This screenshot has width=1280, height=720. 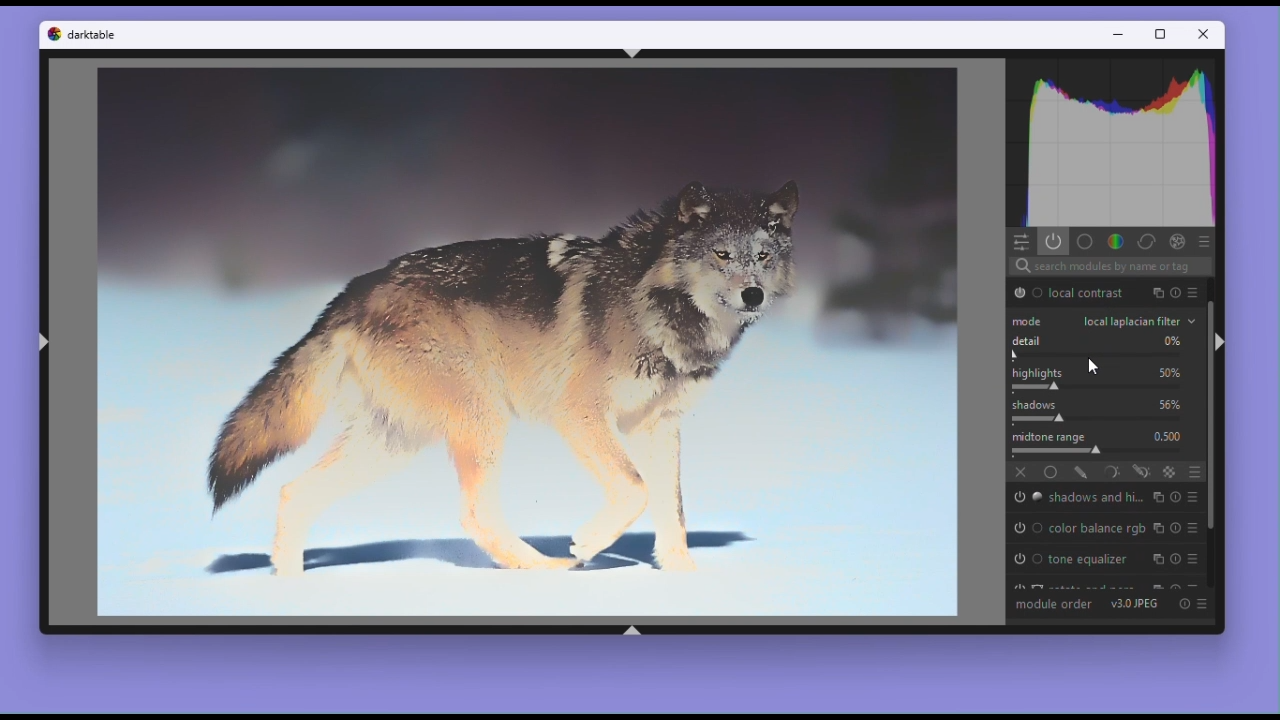 I want to click on 'color balance rgb' is switched off, so click(x=1026, y=528).